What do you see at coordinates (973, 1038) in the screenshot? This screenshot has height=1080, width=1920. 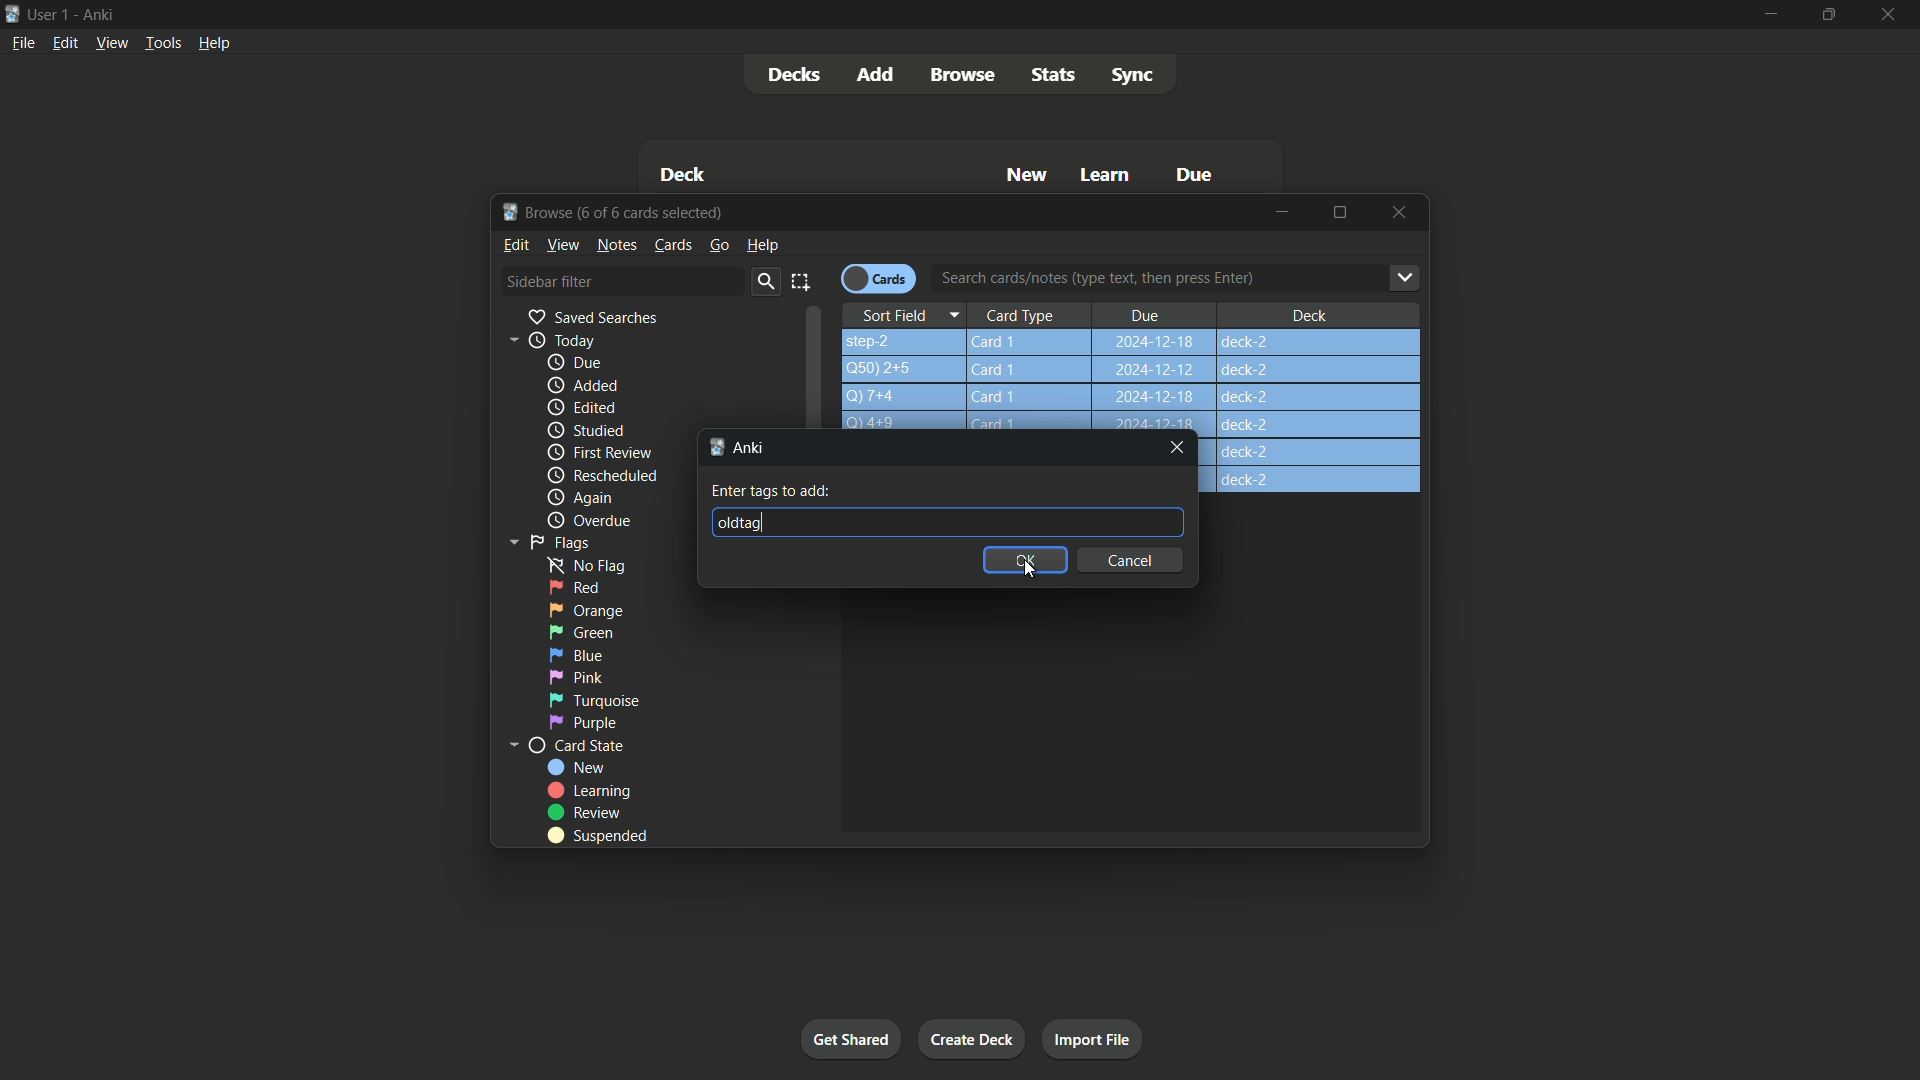 I see `Create deck` at bounding box center [973, 1038].